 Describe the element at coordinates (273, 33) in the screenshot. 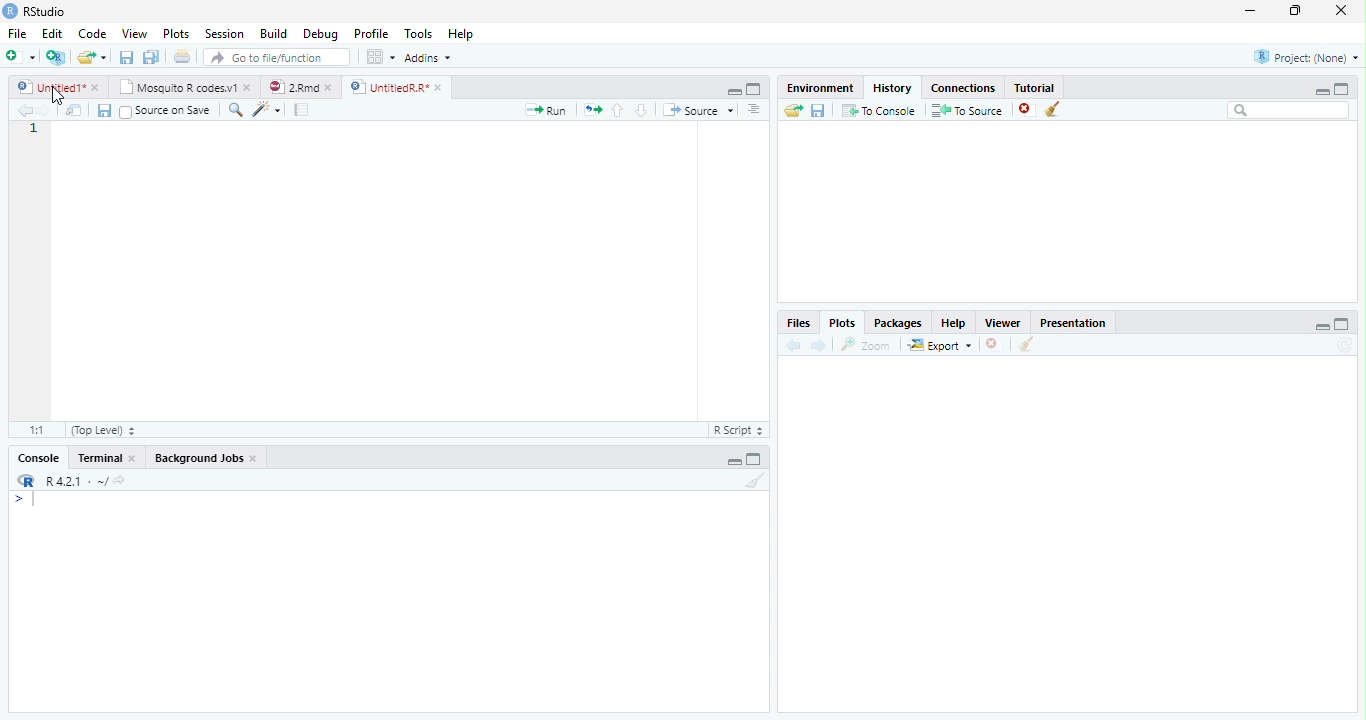

I see `Build` at that location.